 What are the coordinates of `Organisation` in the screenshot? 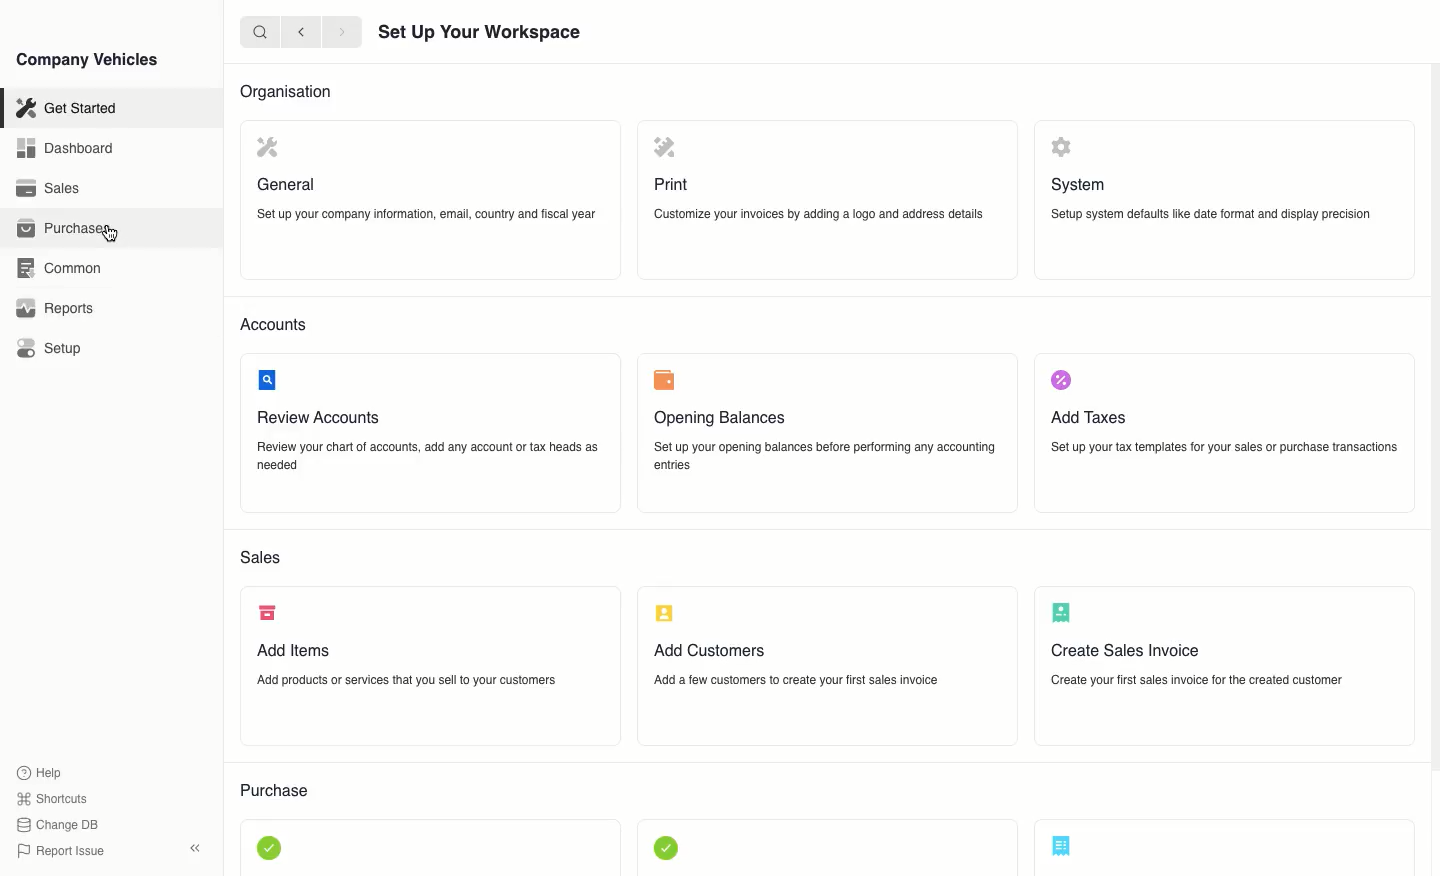 It's located at (285, 92).